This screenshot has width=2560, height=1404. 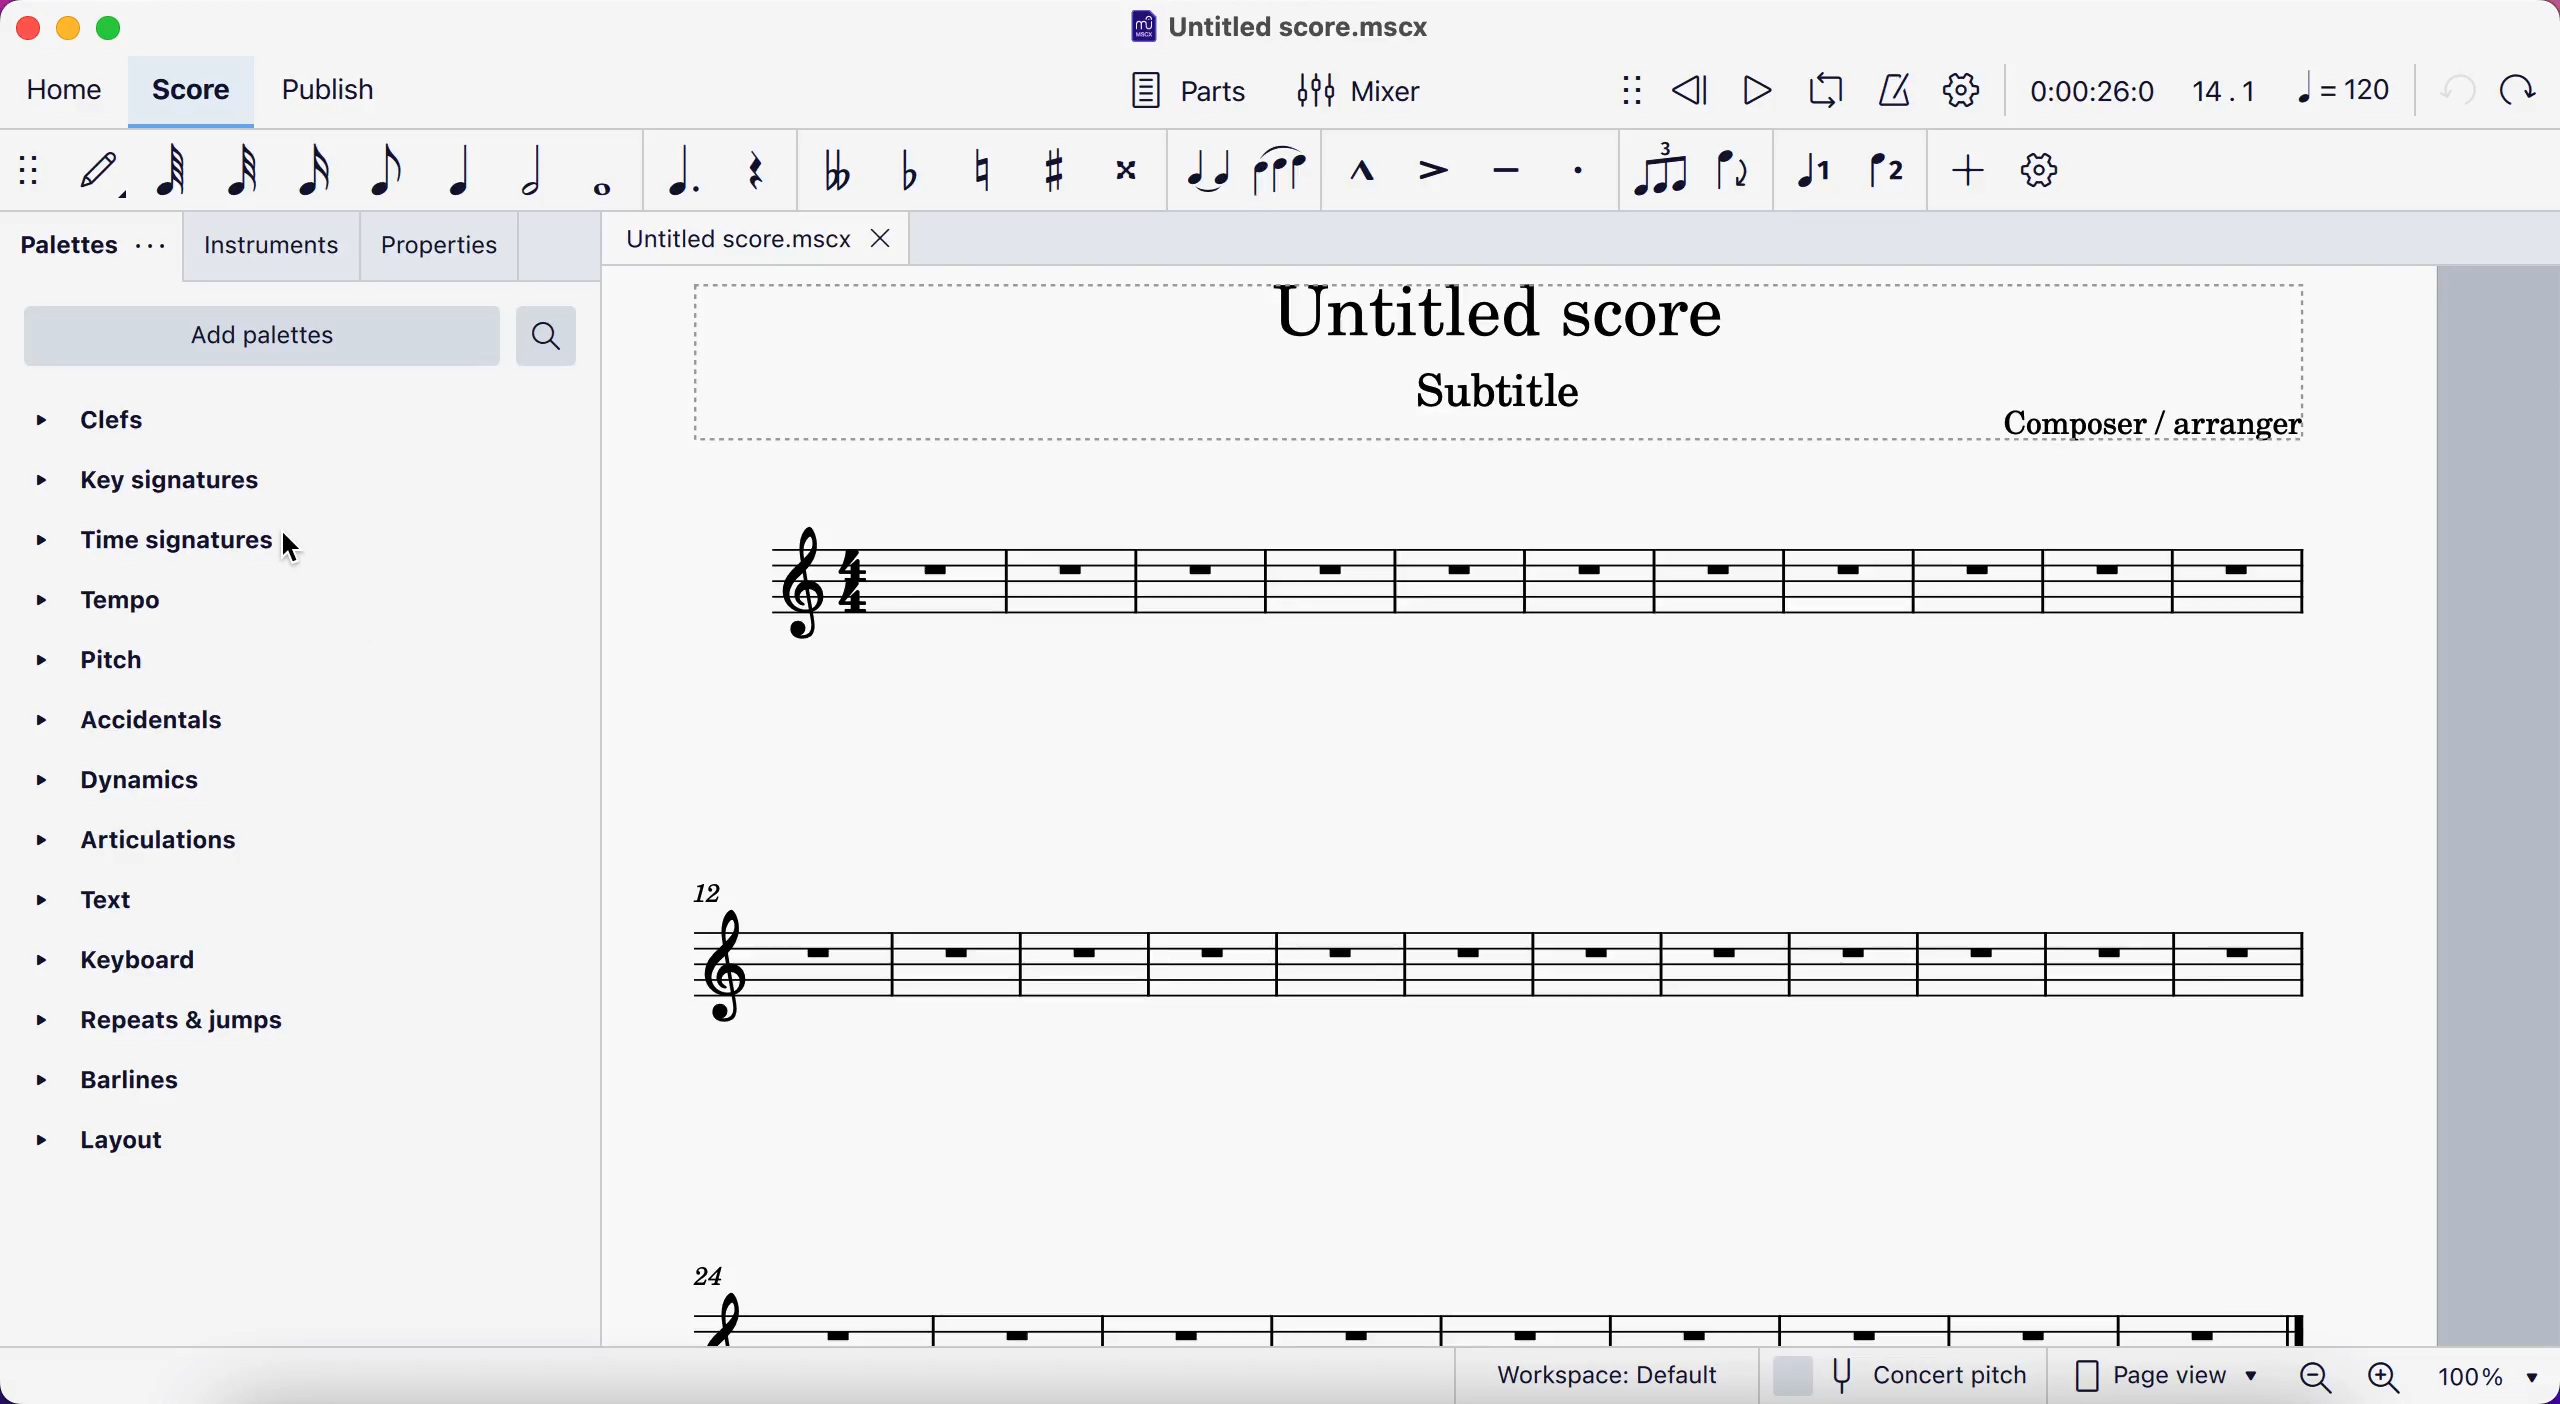 I want to click on show/hide, so click(x=1621, y=93).